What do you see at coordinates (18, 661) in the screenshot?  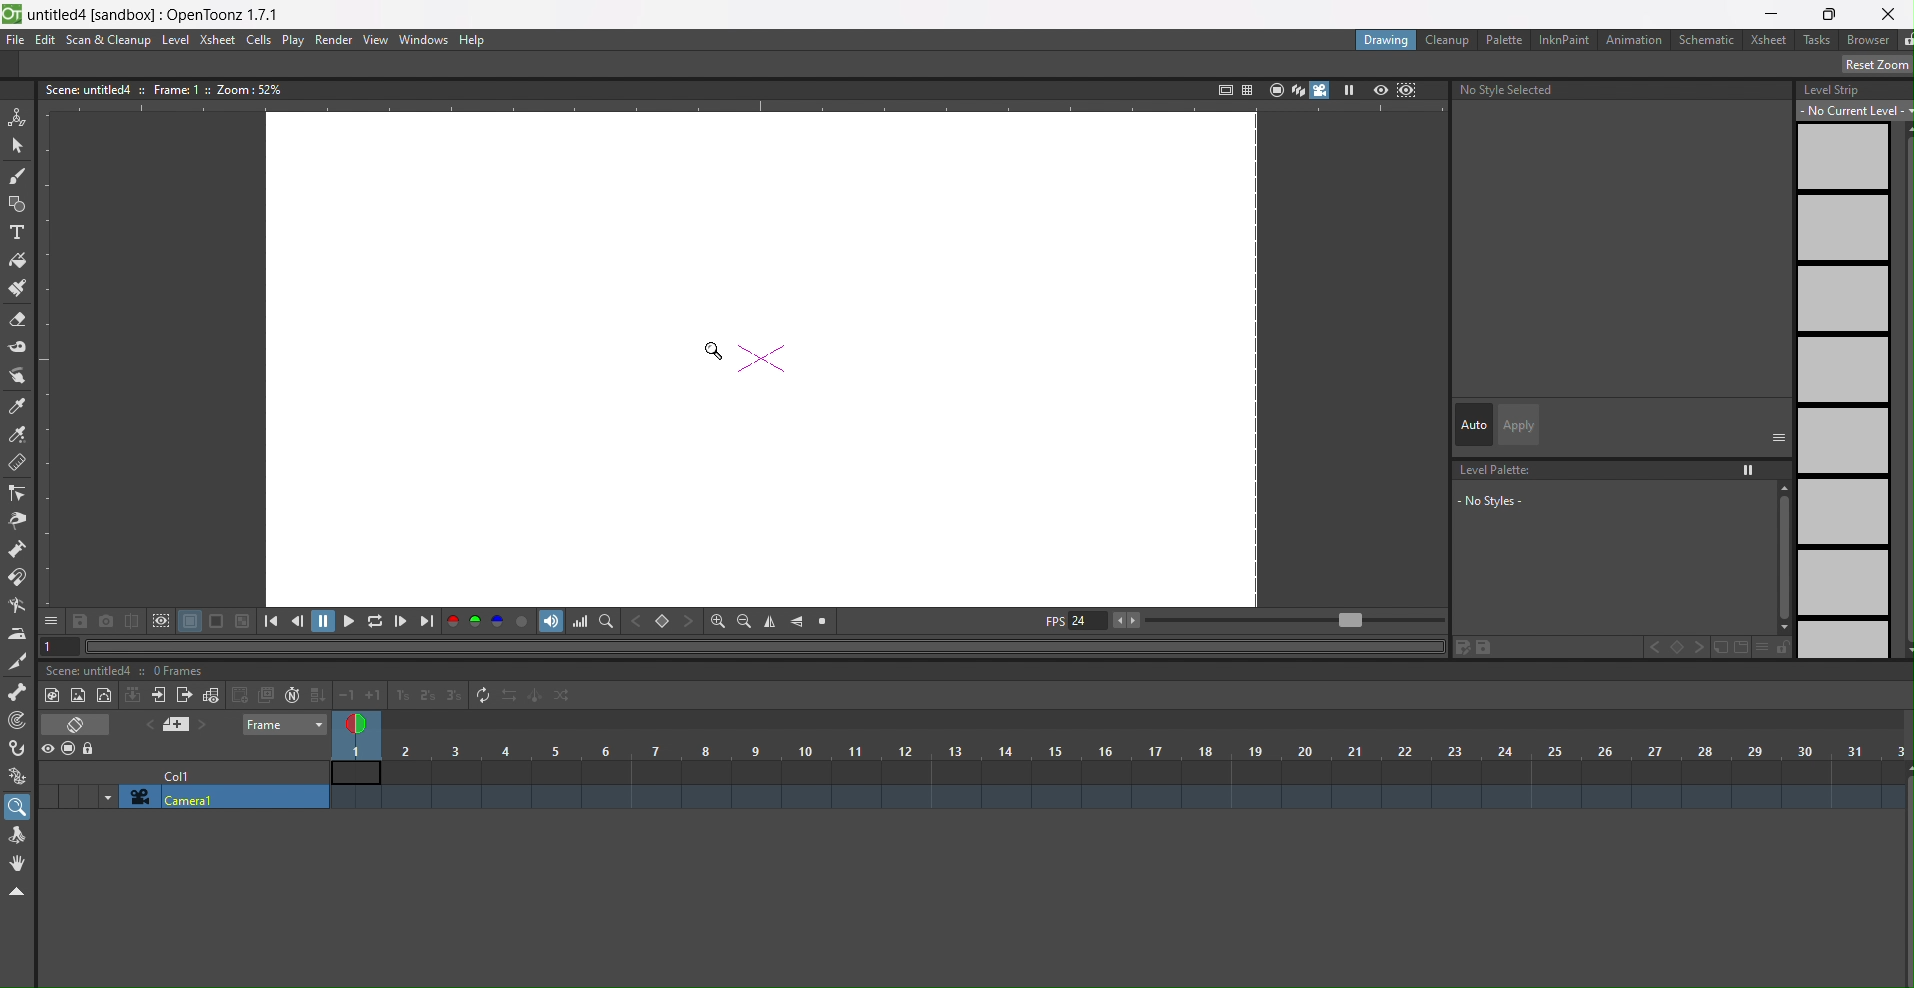 I see `cutter tool` at bounding box center [18, 661].